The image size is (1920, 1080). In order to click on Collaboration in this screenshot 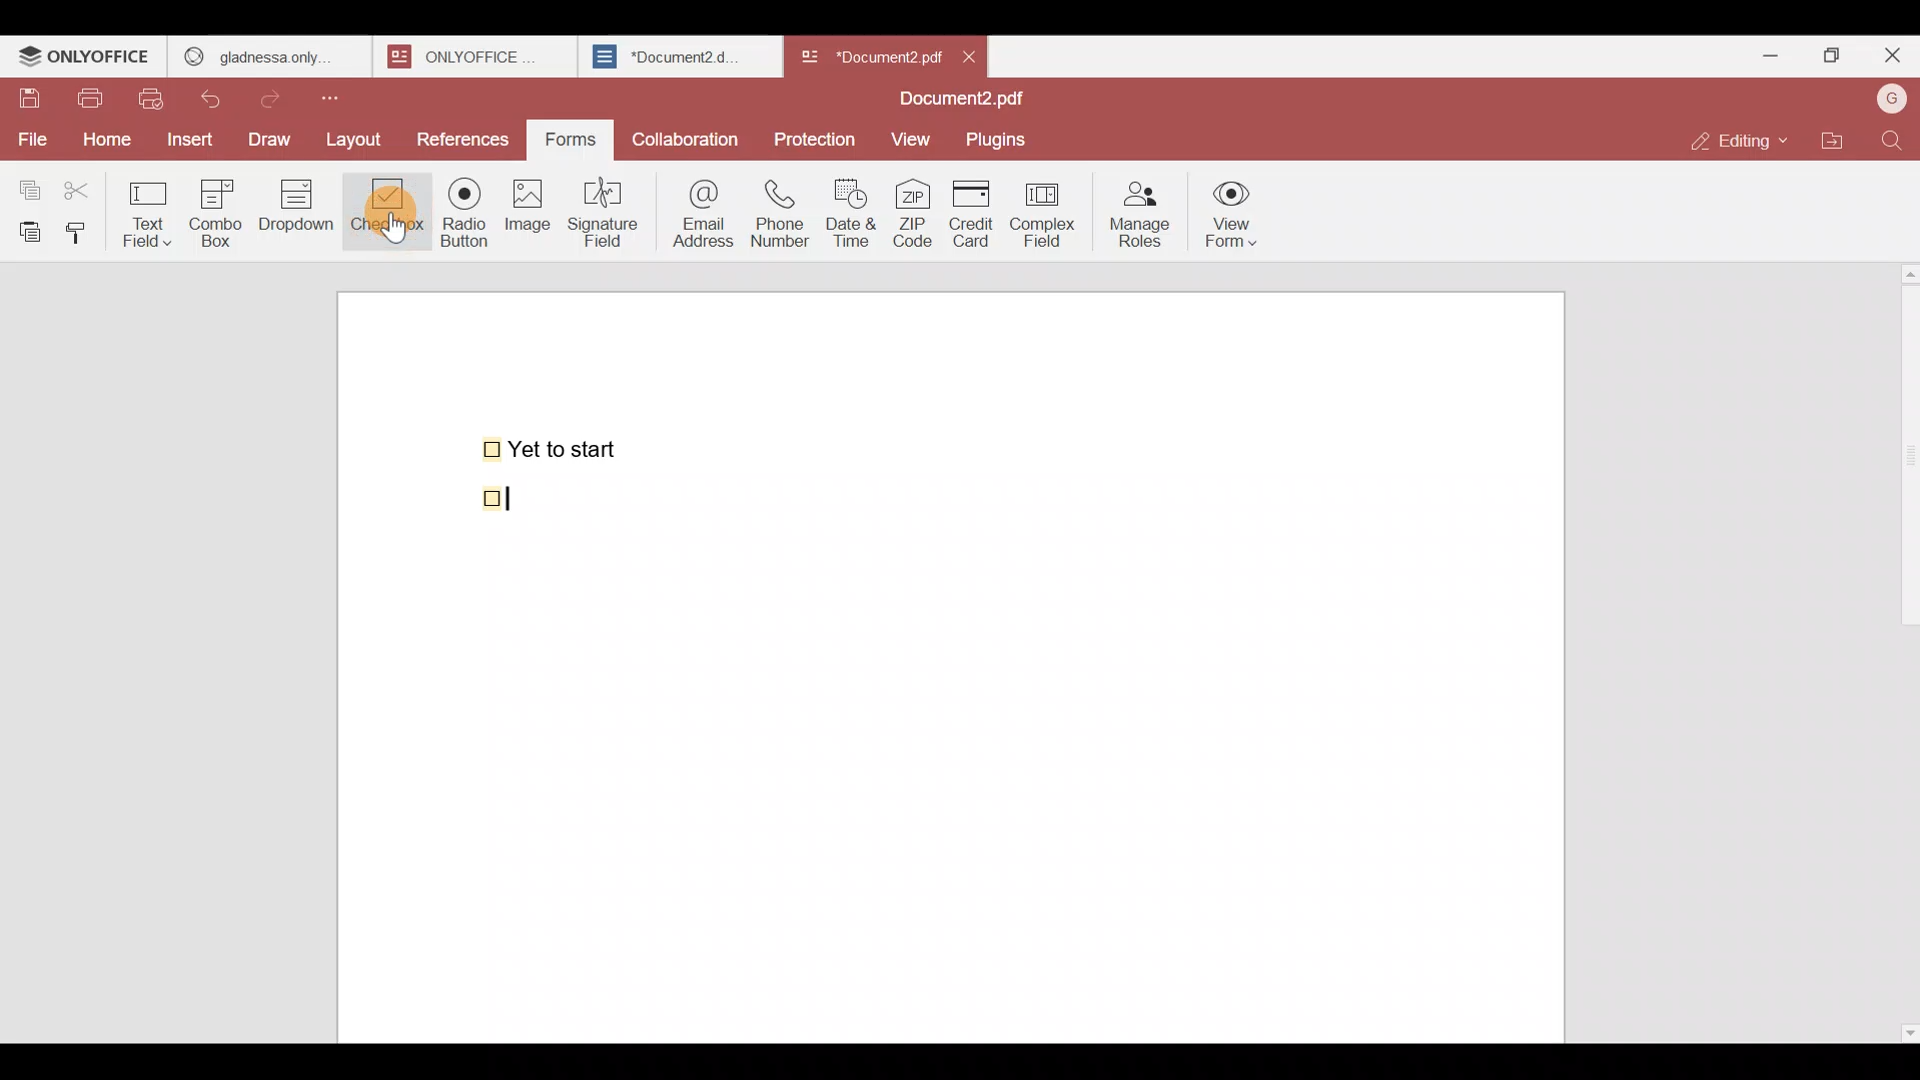, I will do `click(687, 134)`.